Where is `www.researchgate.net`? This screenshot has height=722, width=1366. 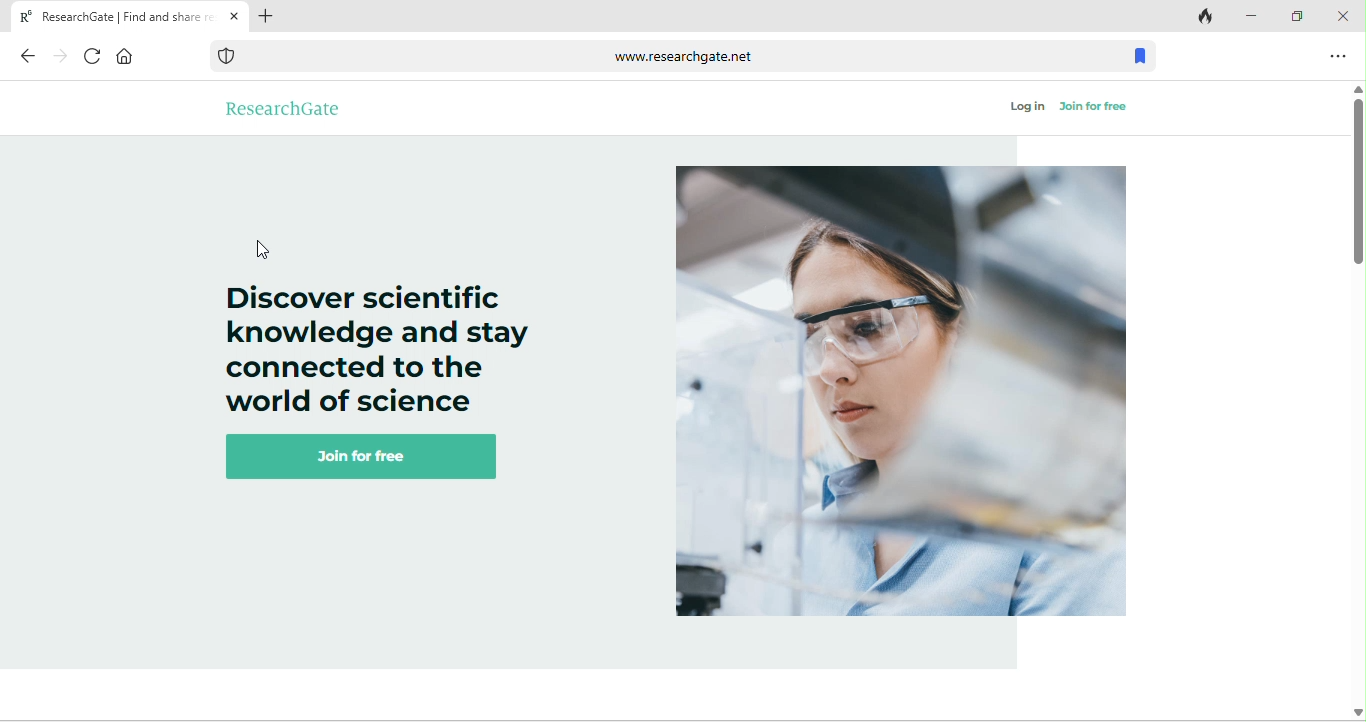 www.researchgate.net is located at coordinates (658, 60).